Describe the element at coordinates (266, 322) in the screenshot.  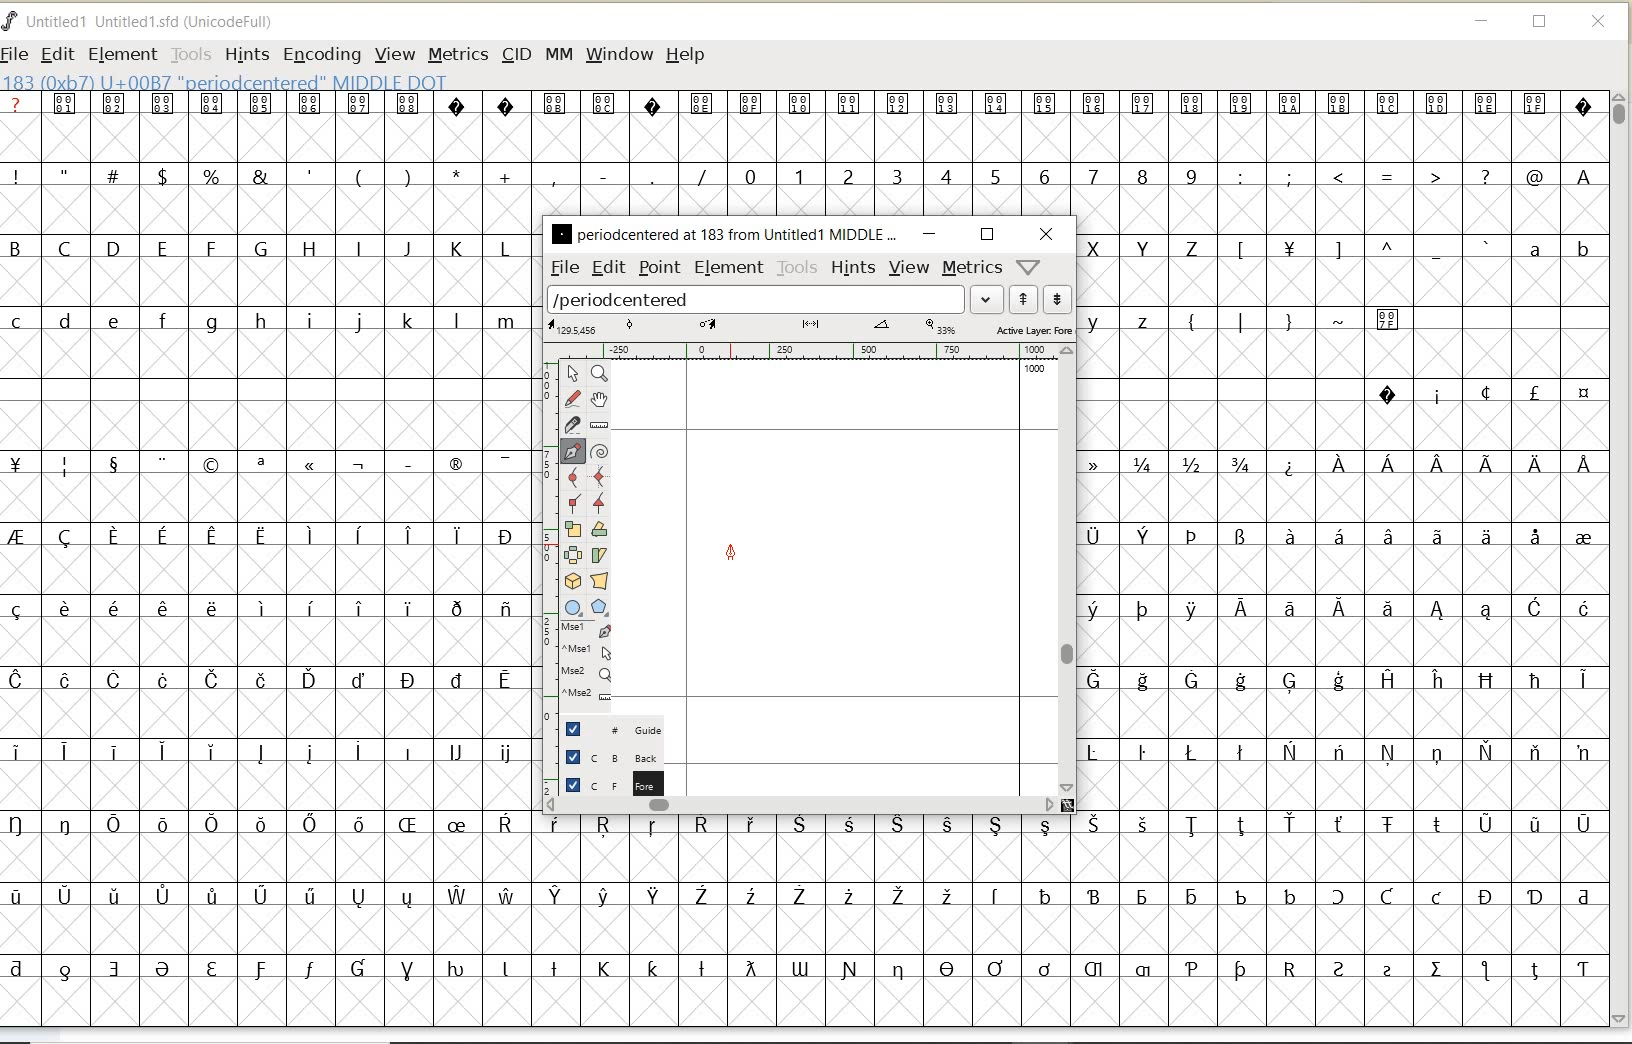
I see `lowercase letters` at that location.